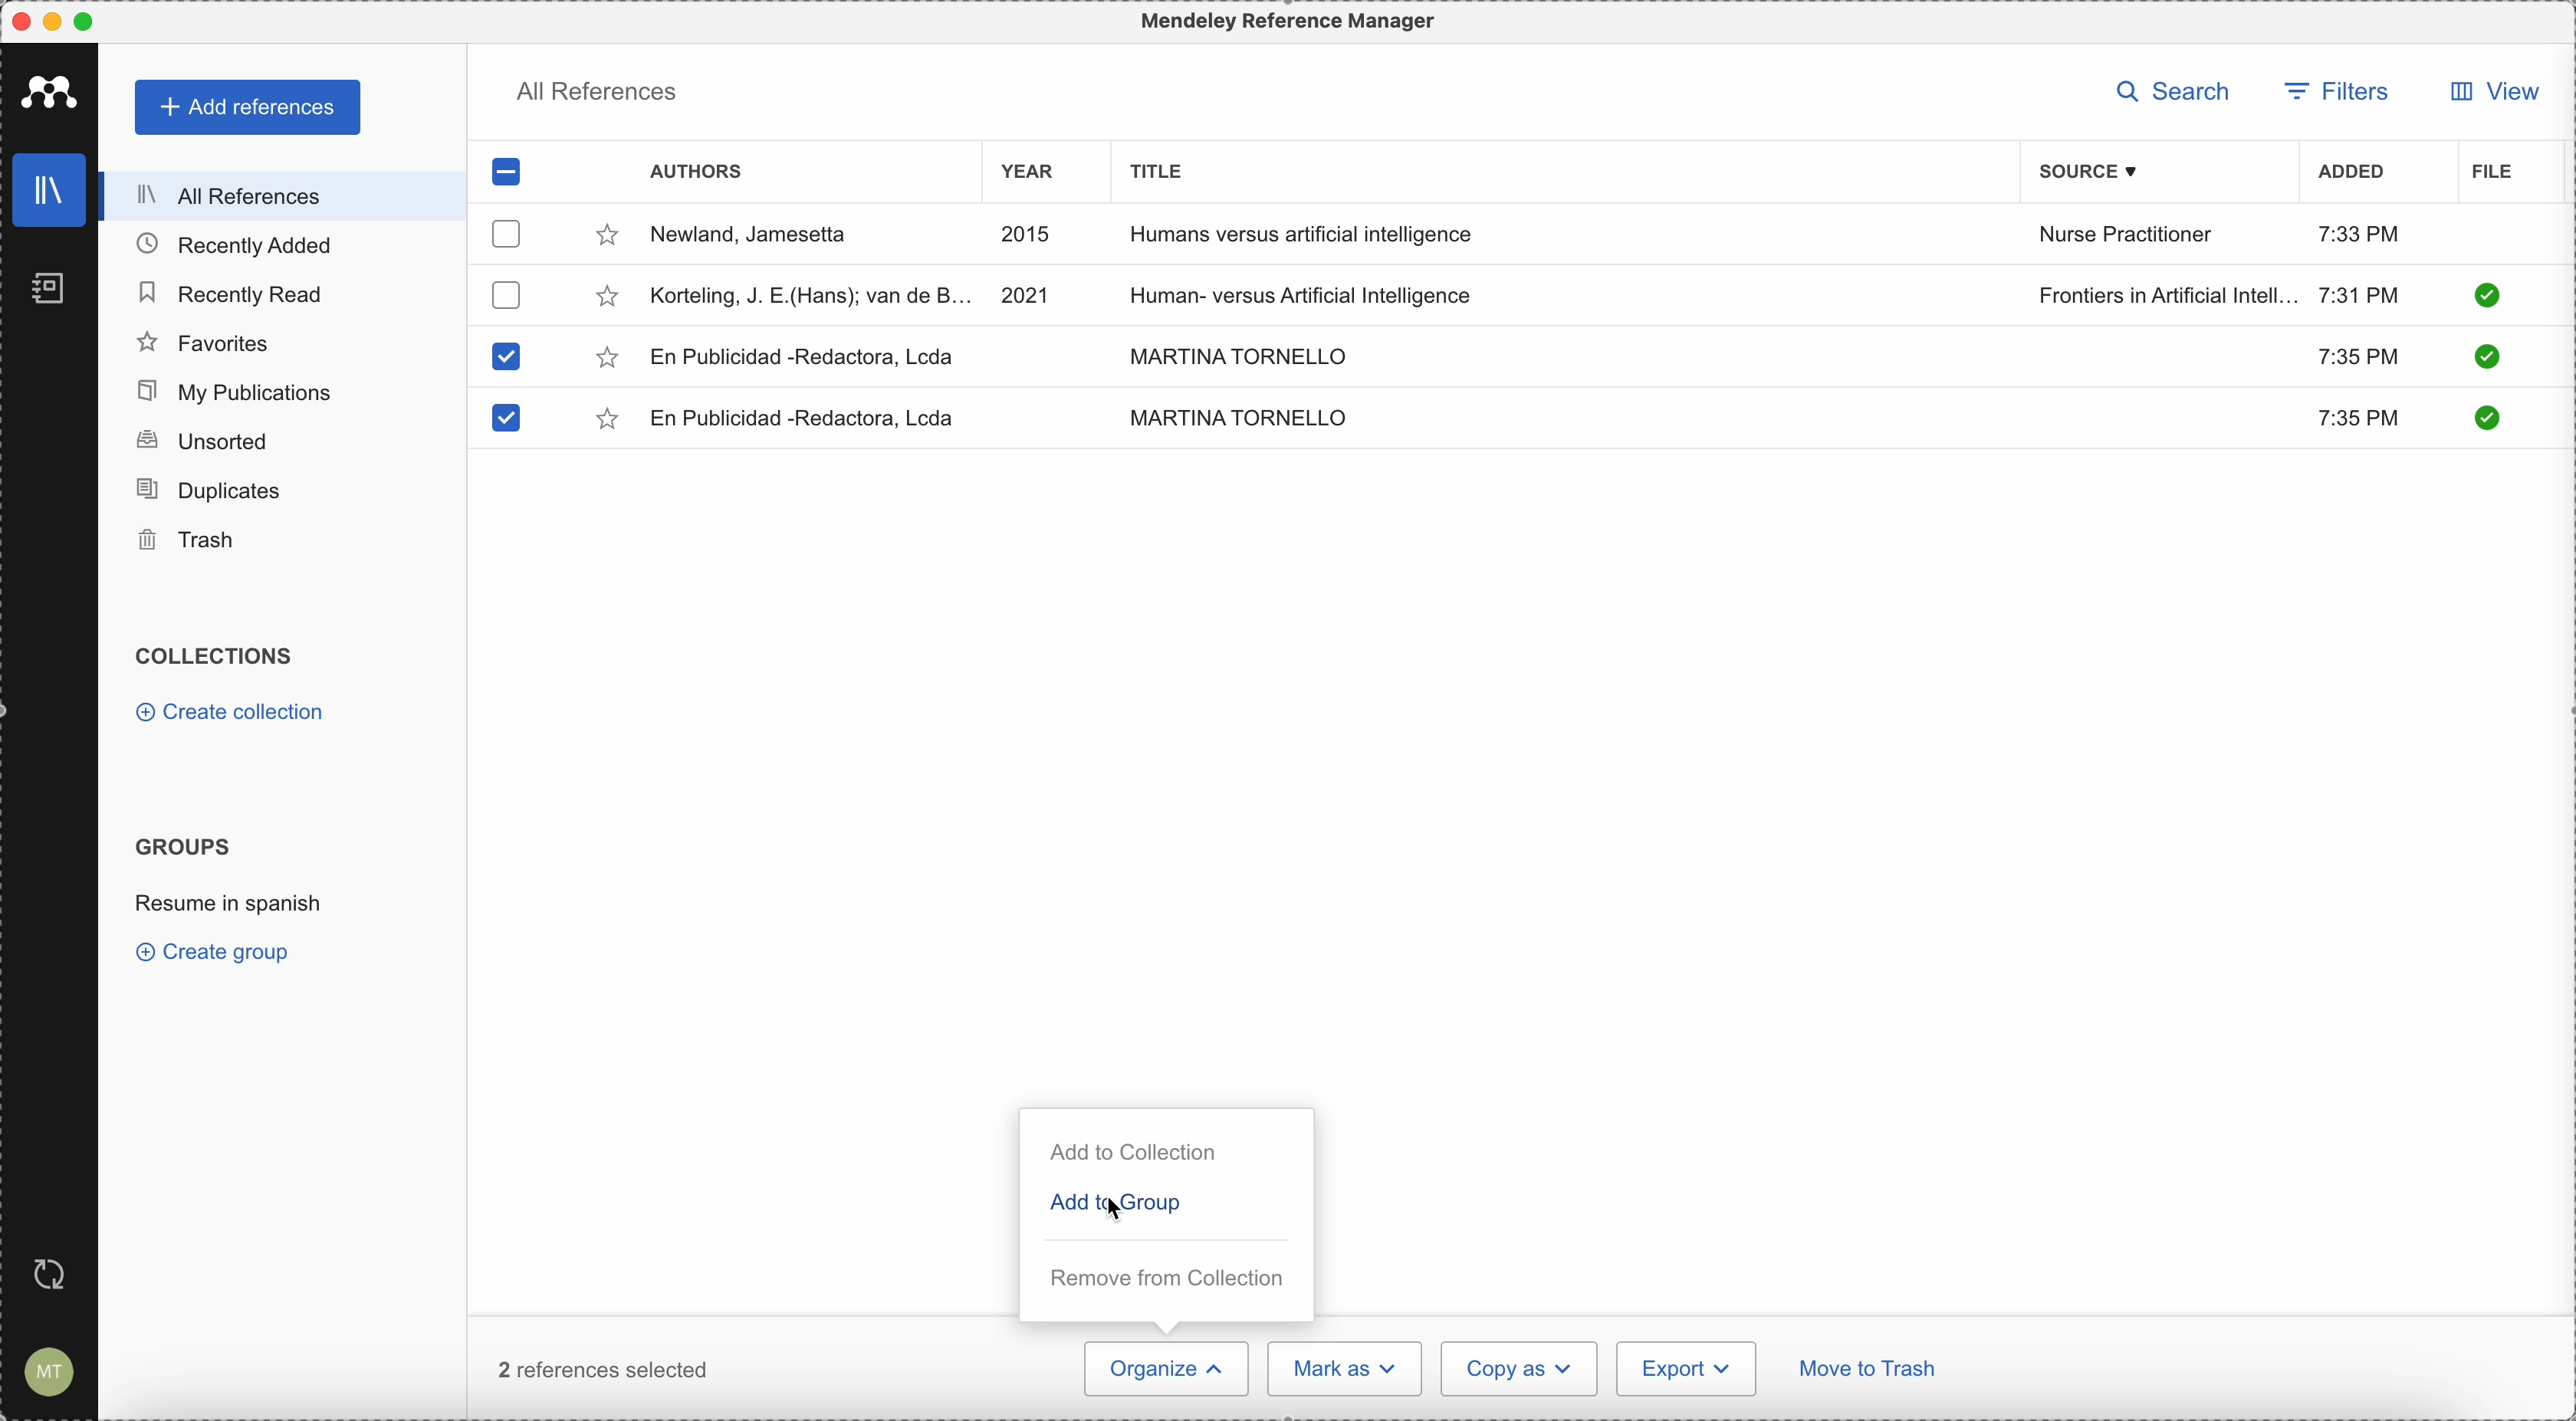 Image resolution: width=2576 pixels, height=1421 pixels. Describe the element at coordinates (507, 172) in the screenshot. I see `checkbox selected` at that location.